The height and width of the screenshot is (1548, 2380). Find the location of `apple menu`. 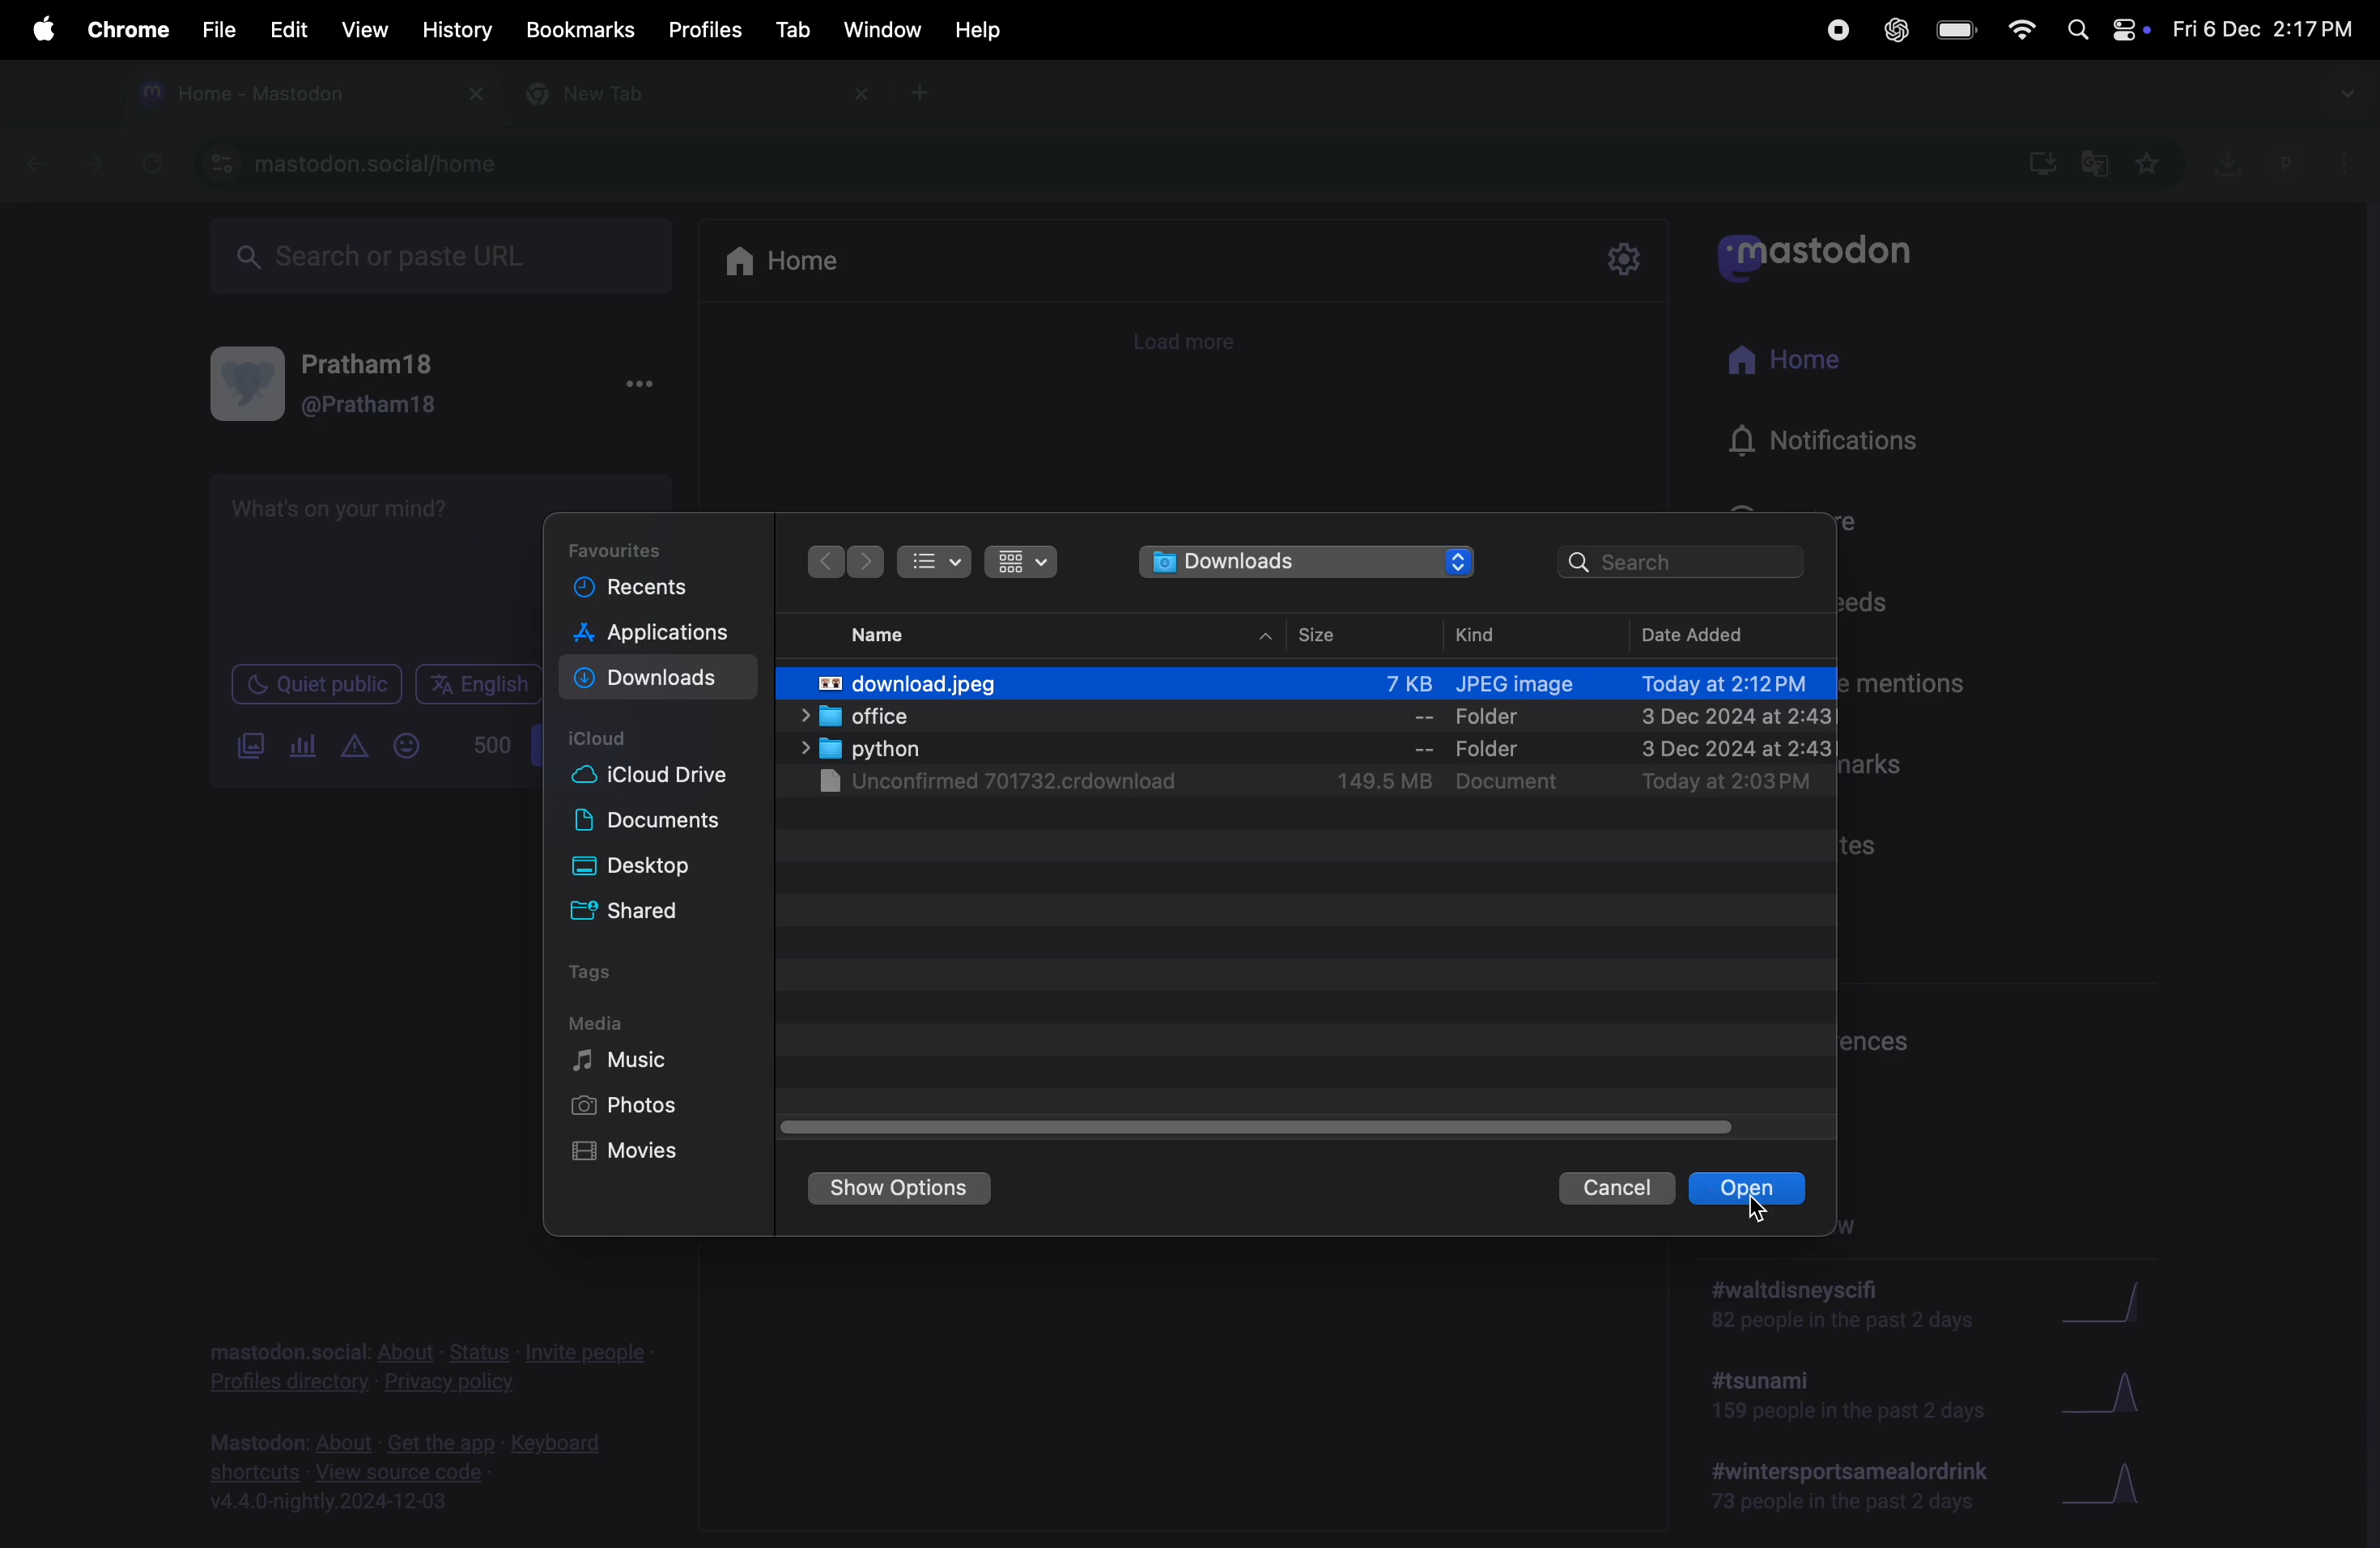

apple menu is located at coordinates (41, 30).